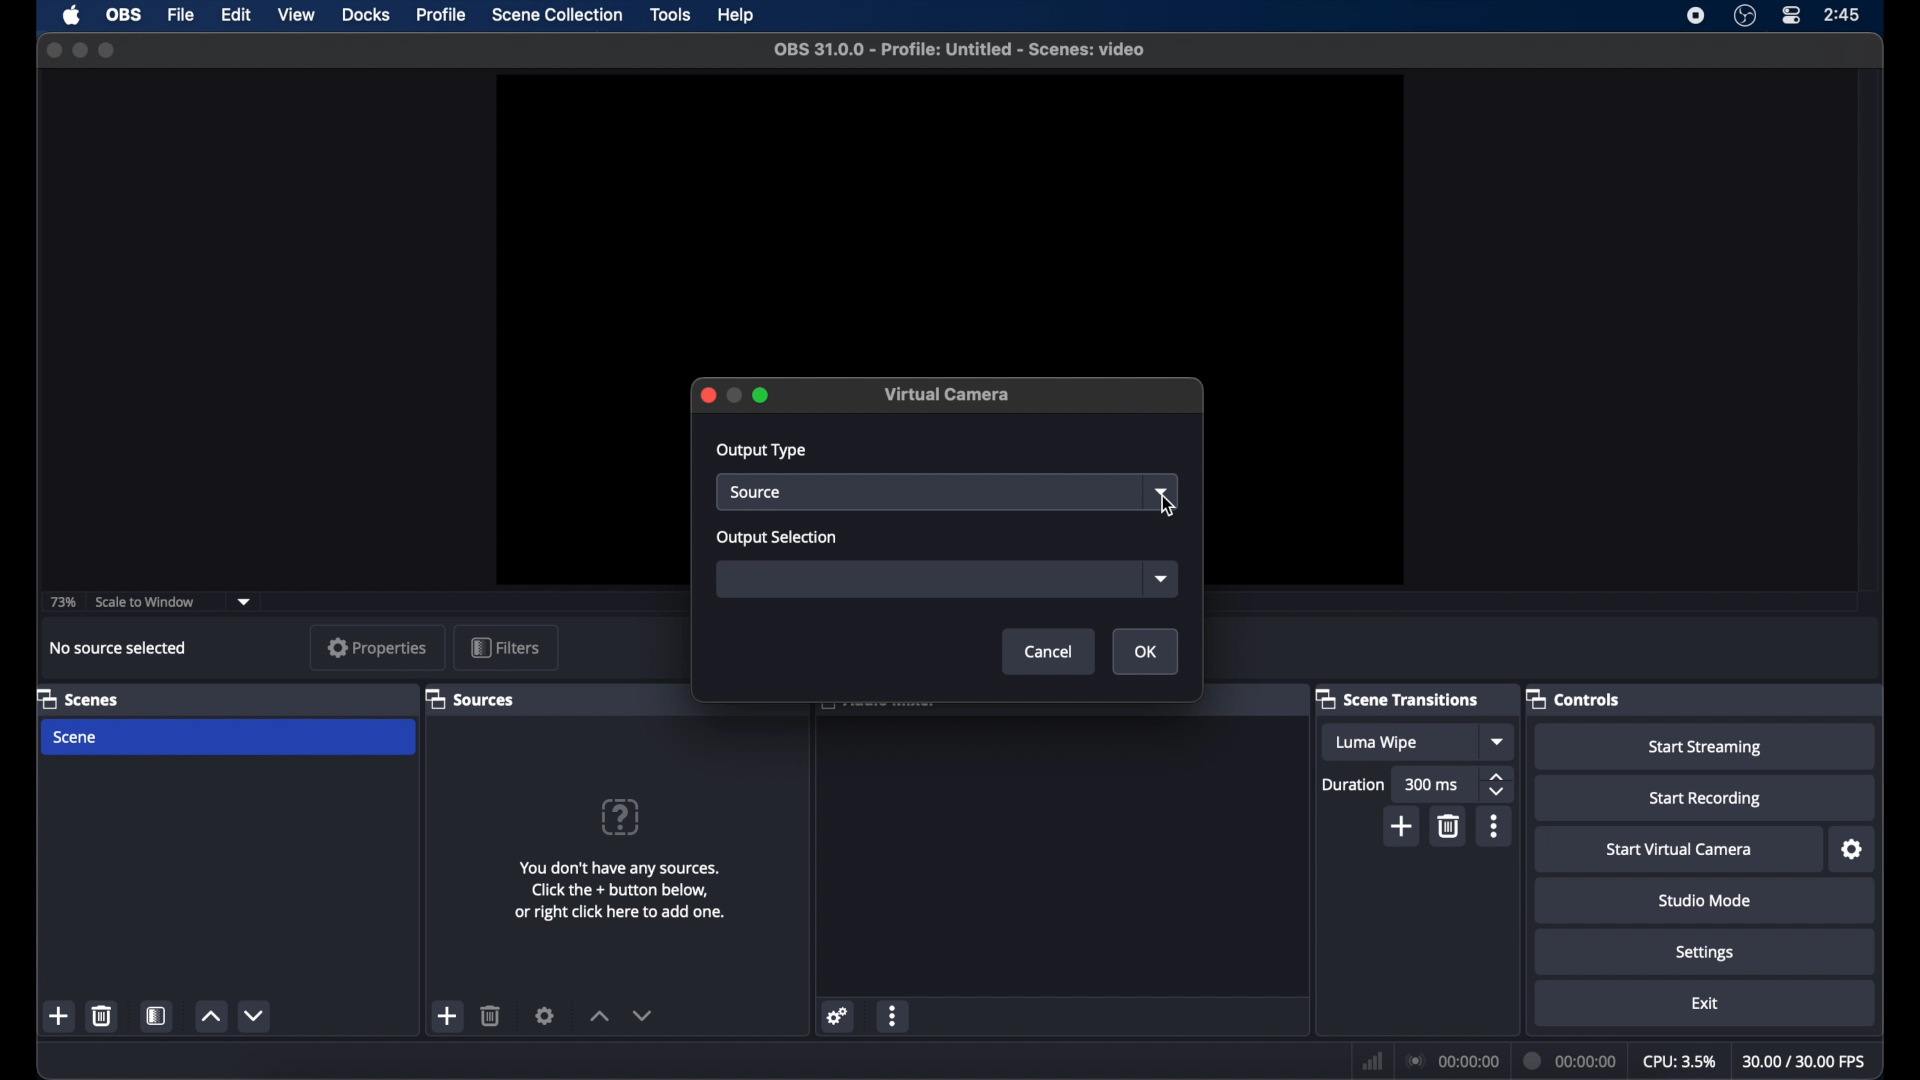  I want to click on dropdown, so click(1499, 741).